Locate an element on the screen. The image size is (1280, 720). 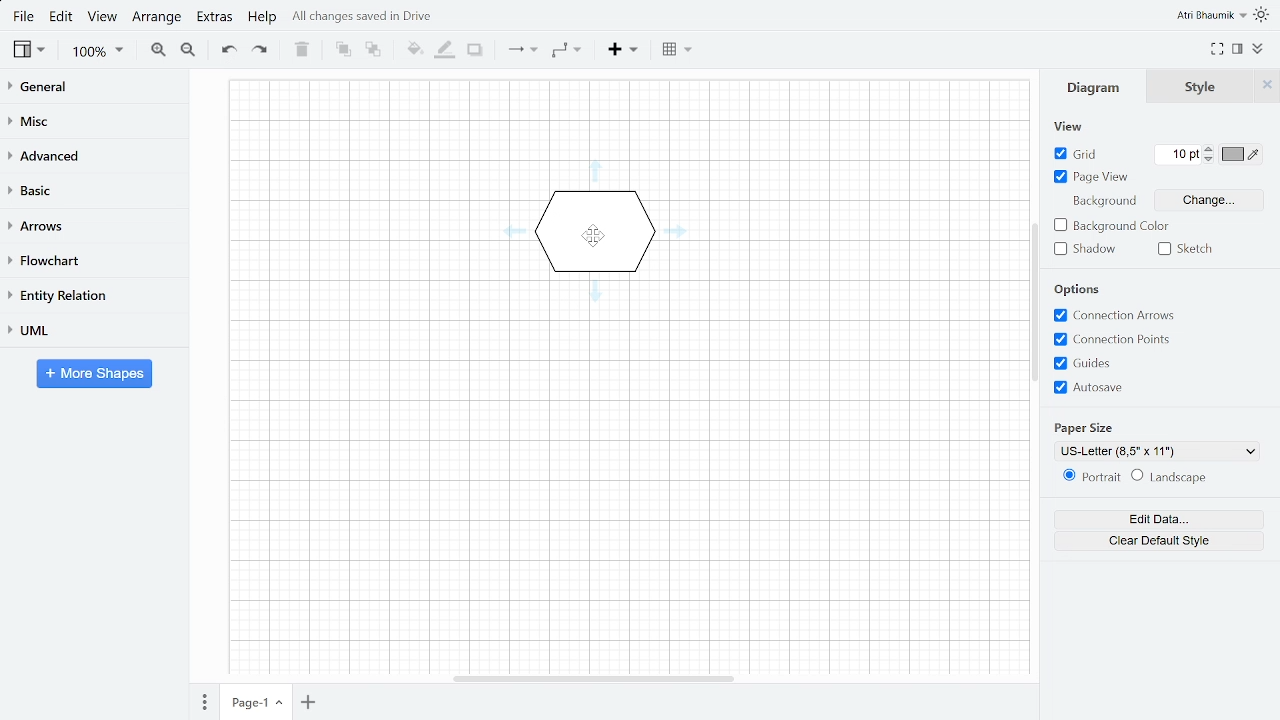
Move shape up is located at coordinates (595, 171).